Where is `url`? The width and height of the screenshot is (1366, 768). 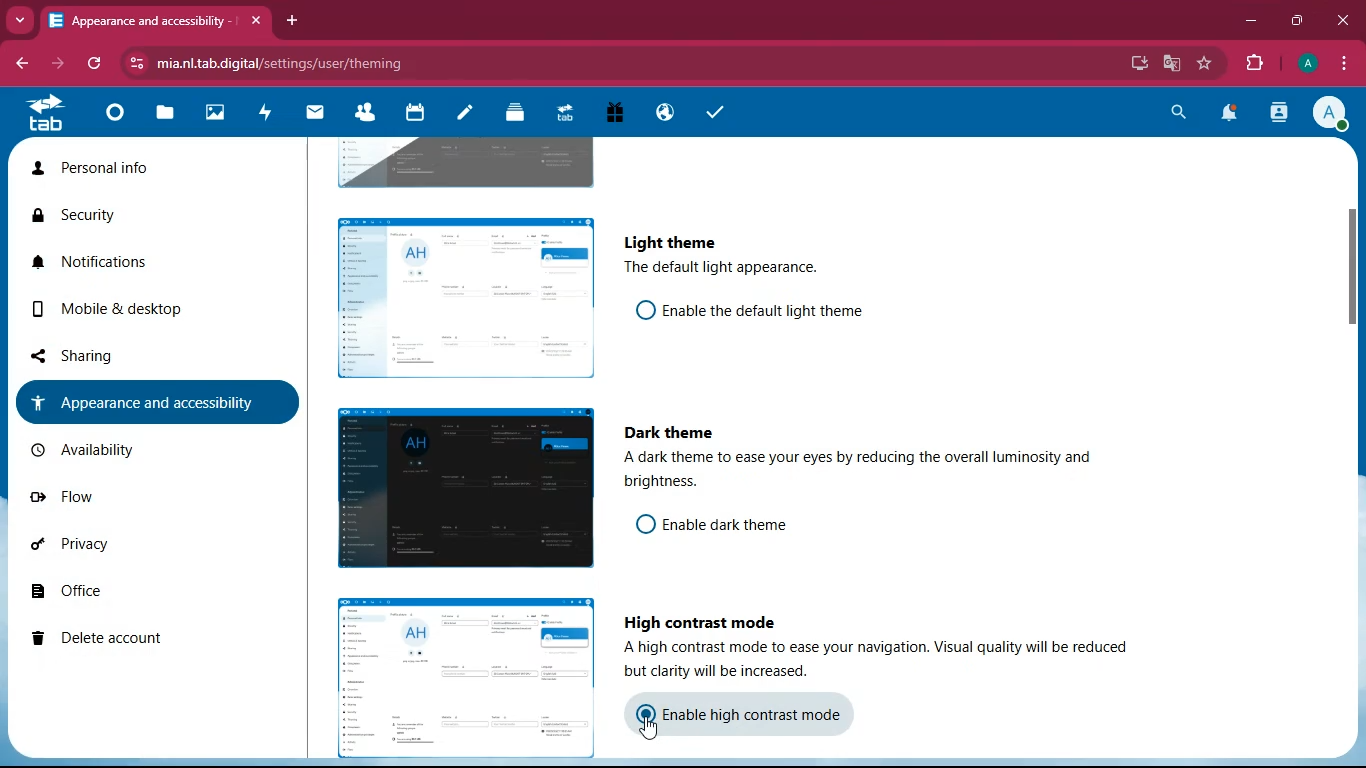 url is located at coordinates (298, 61).